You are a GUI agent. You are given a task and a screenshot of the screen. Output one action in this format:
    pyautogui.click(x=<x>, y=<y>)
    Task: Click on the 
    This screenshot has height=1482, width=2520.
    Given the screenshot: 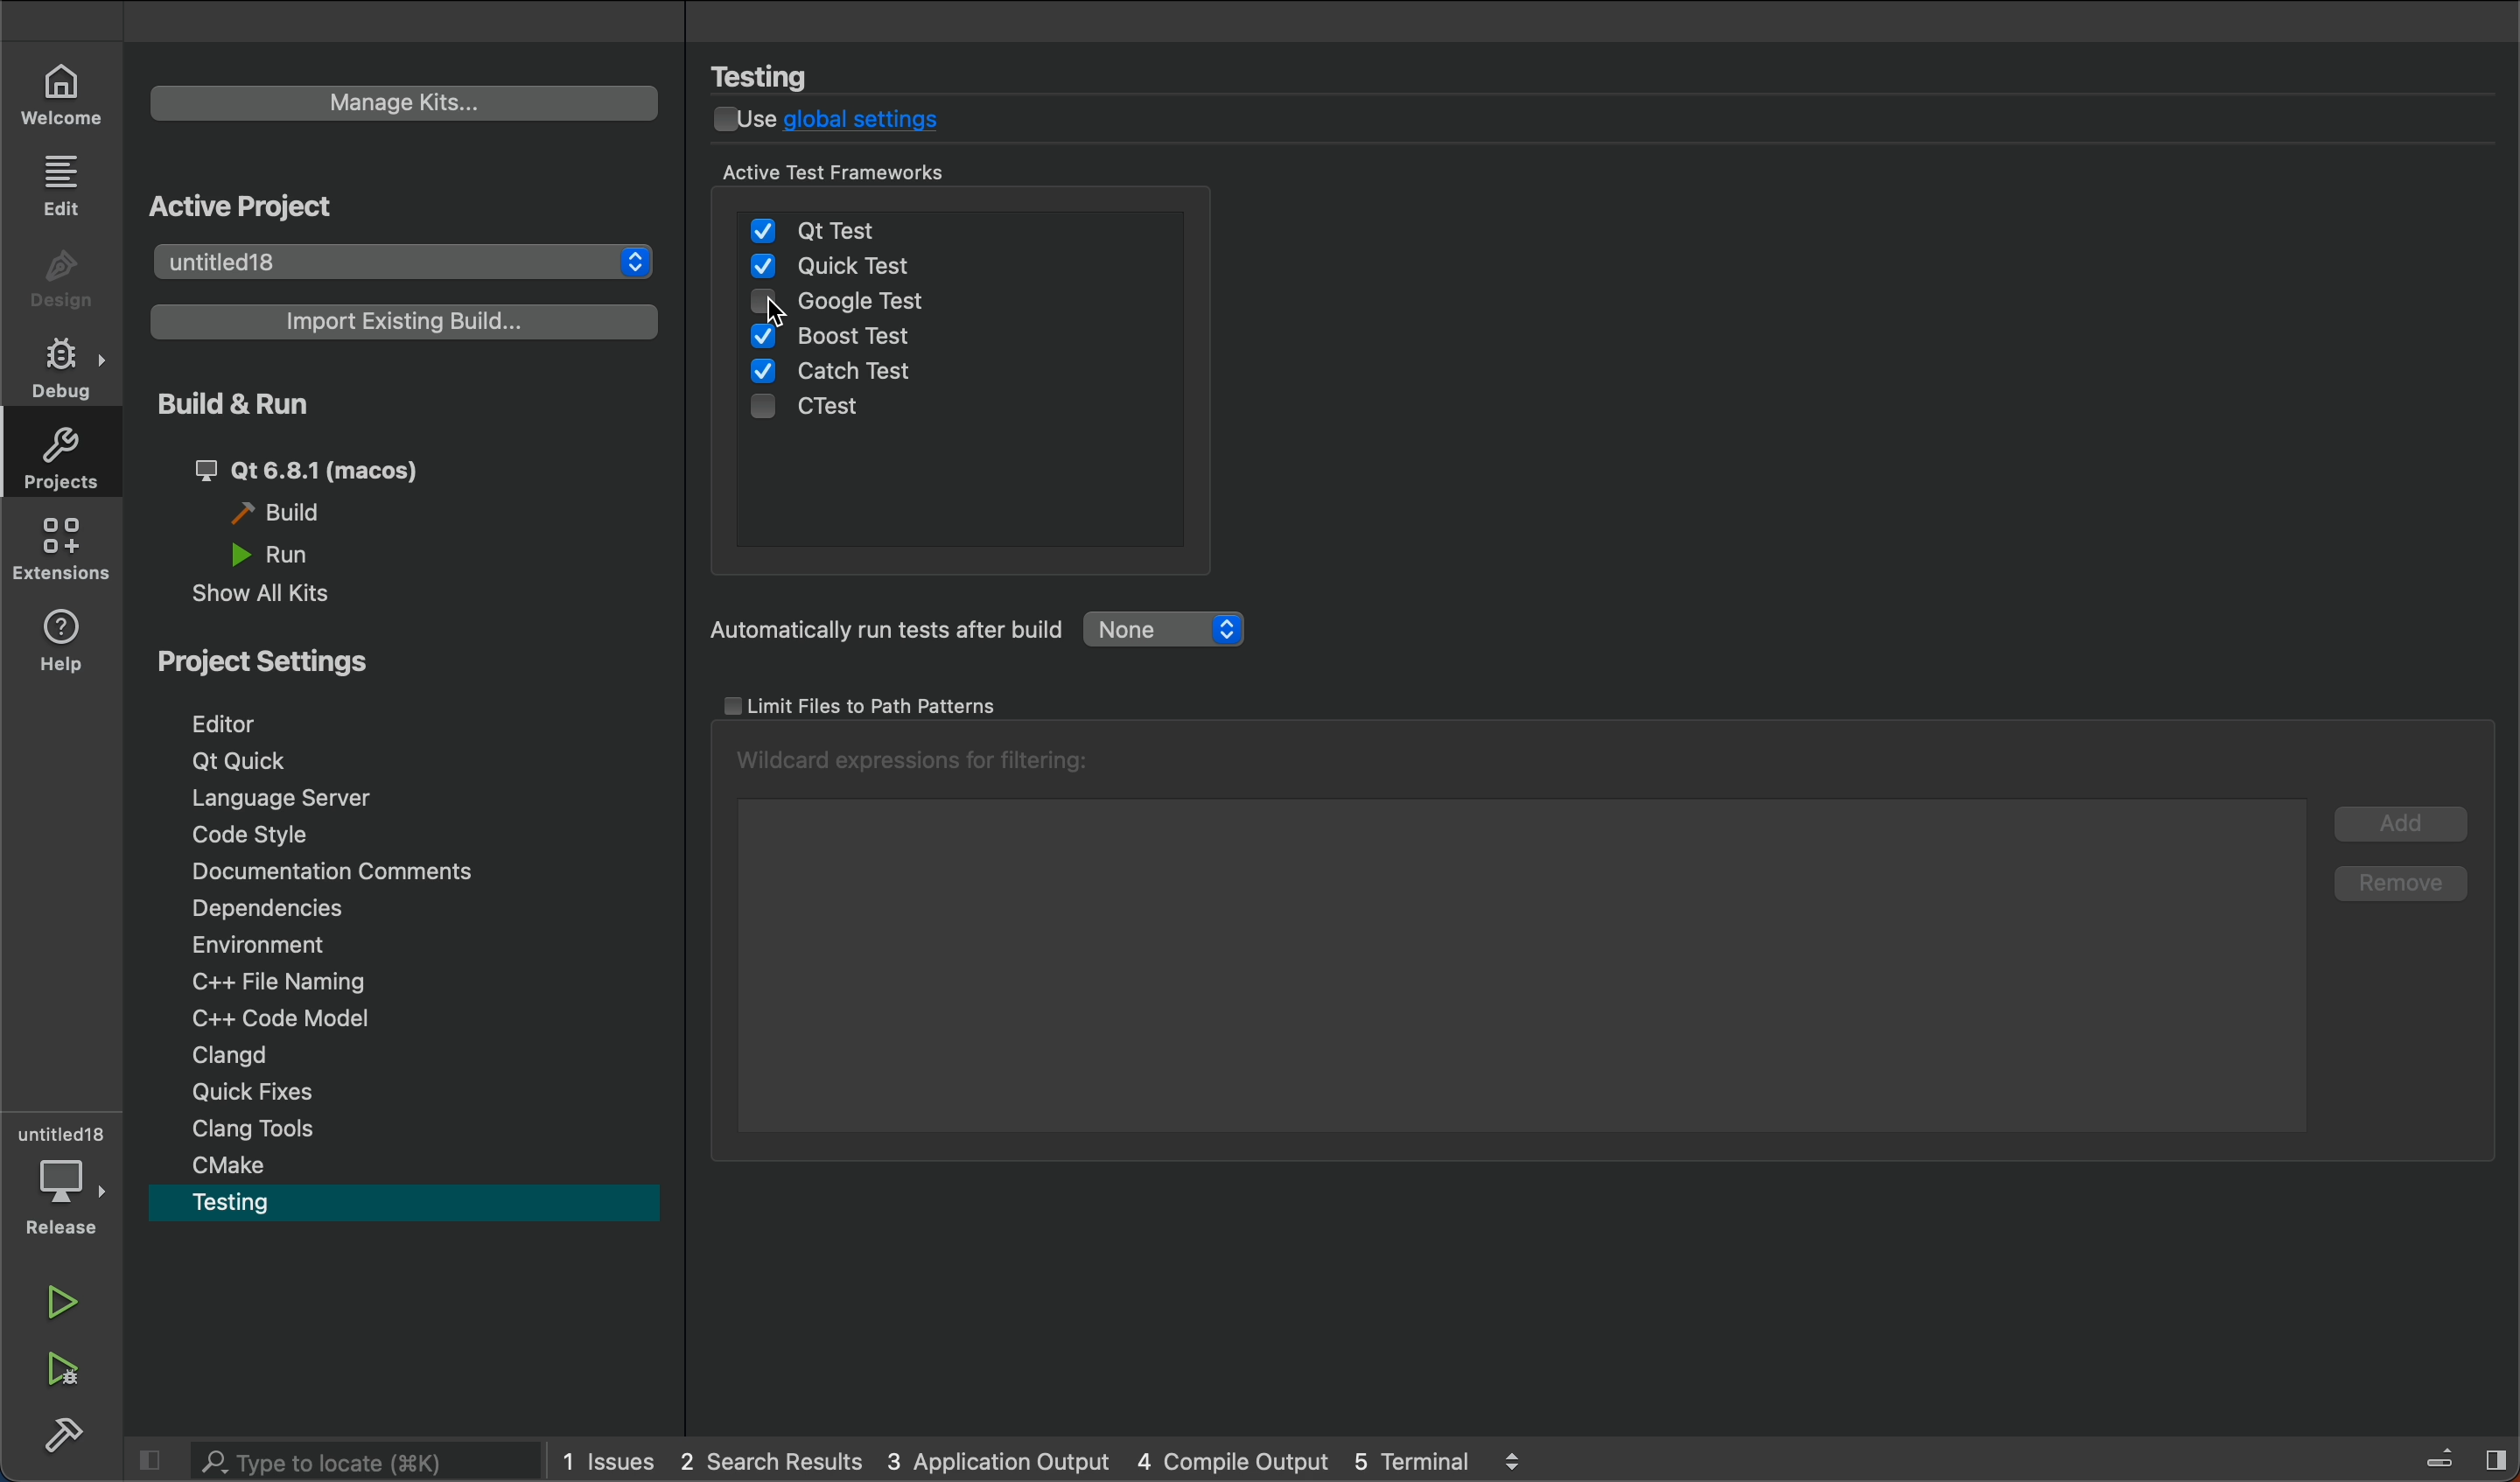 What is the action you would take?
    pyautogui.click(x=394, y=726)
    